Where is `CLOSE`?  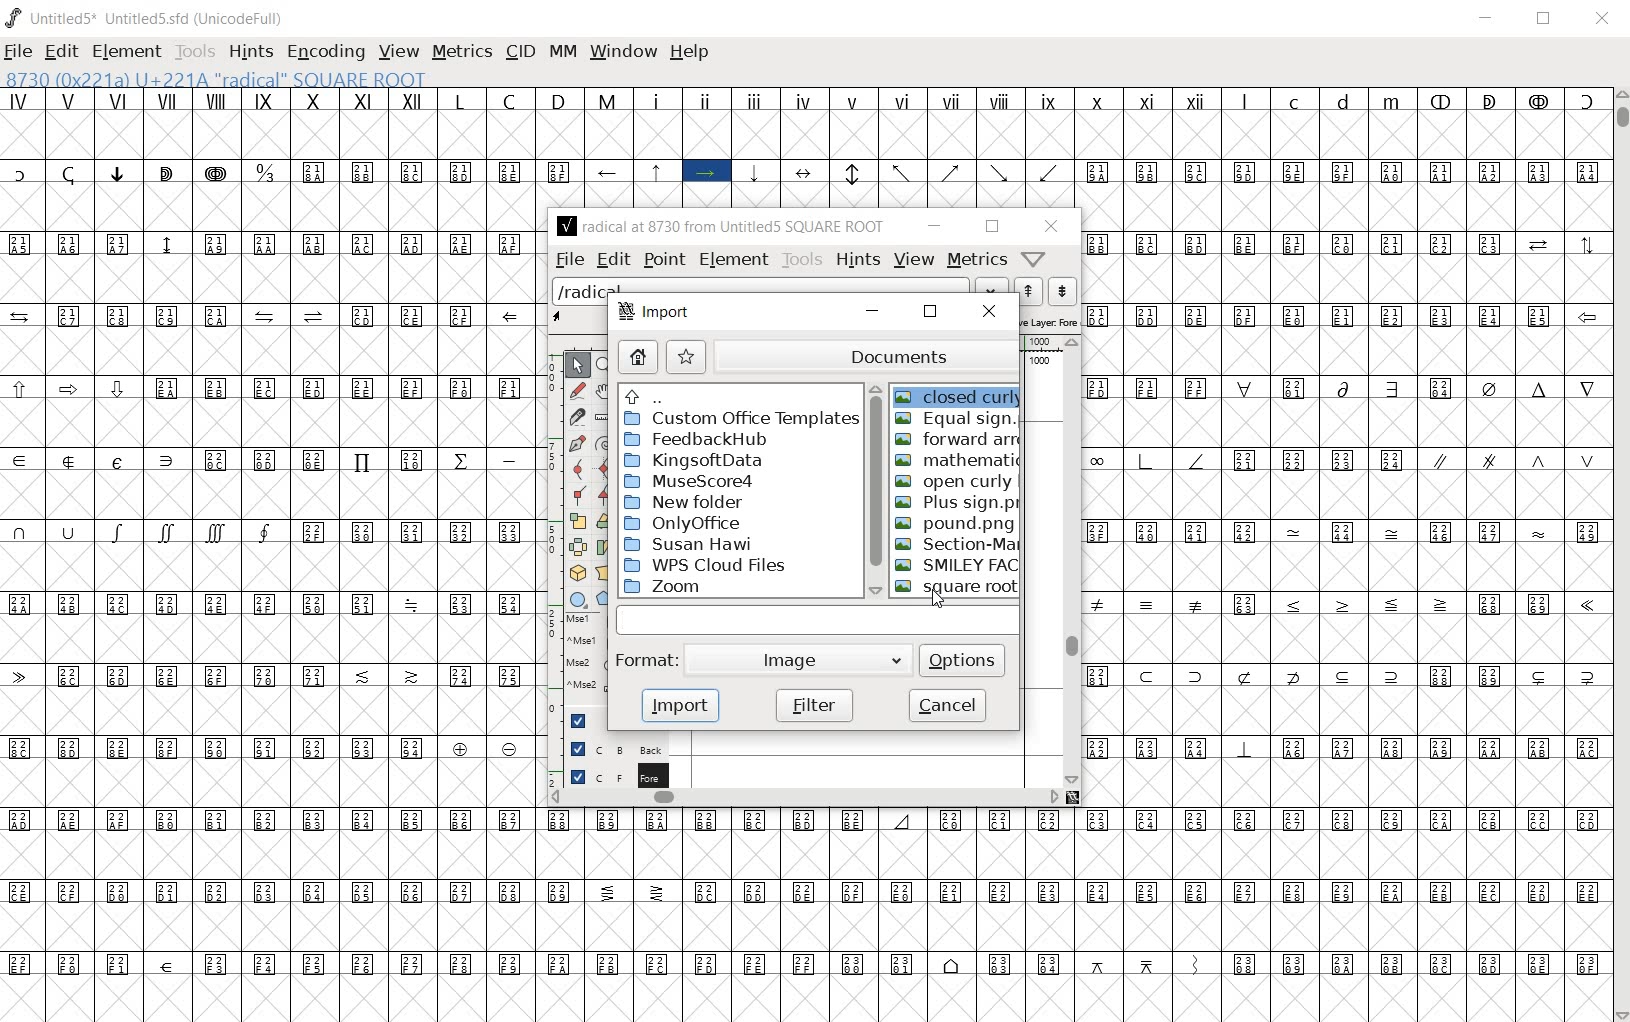
CLOSE is located at coordinates (1603, 18).